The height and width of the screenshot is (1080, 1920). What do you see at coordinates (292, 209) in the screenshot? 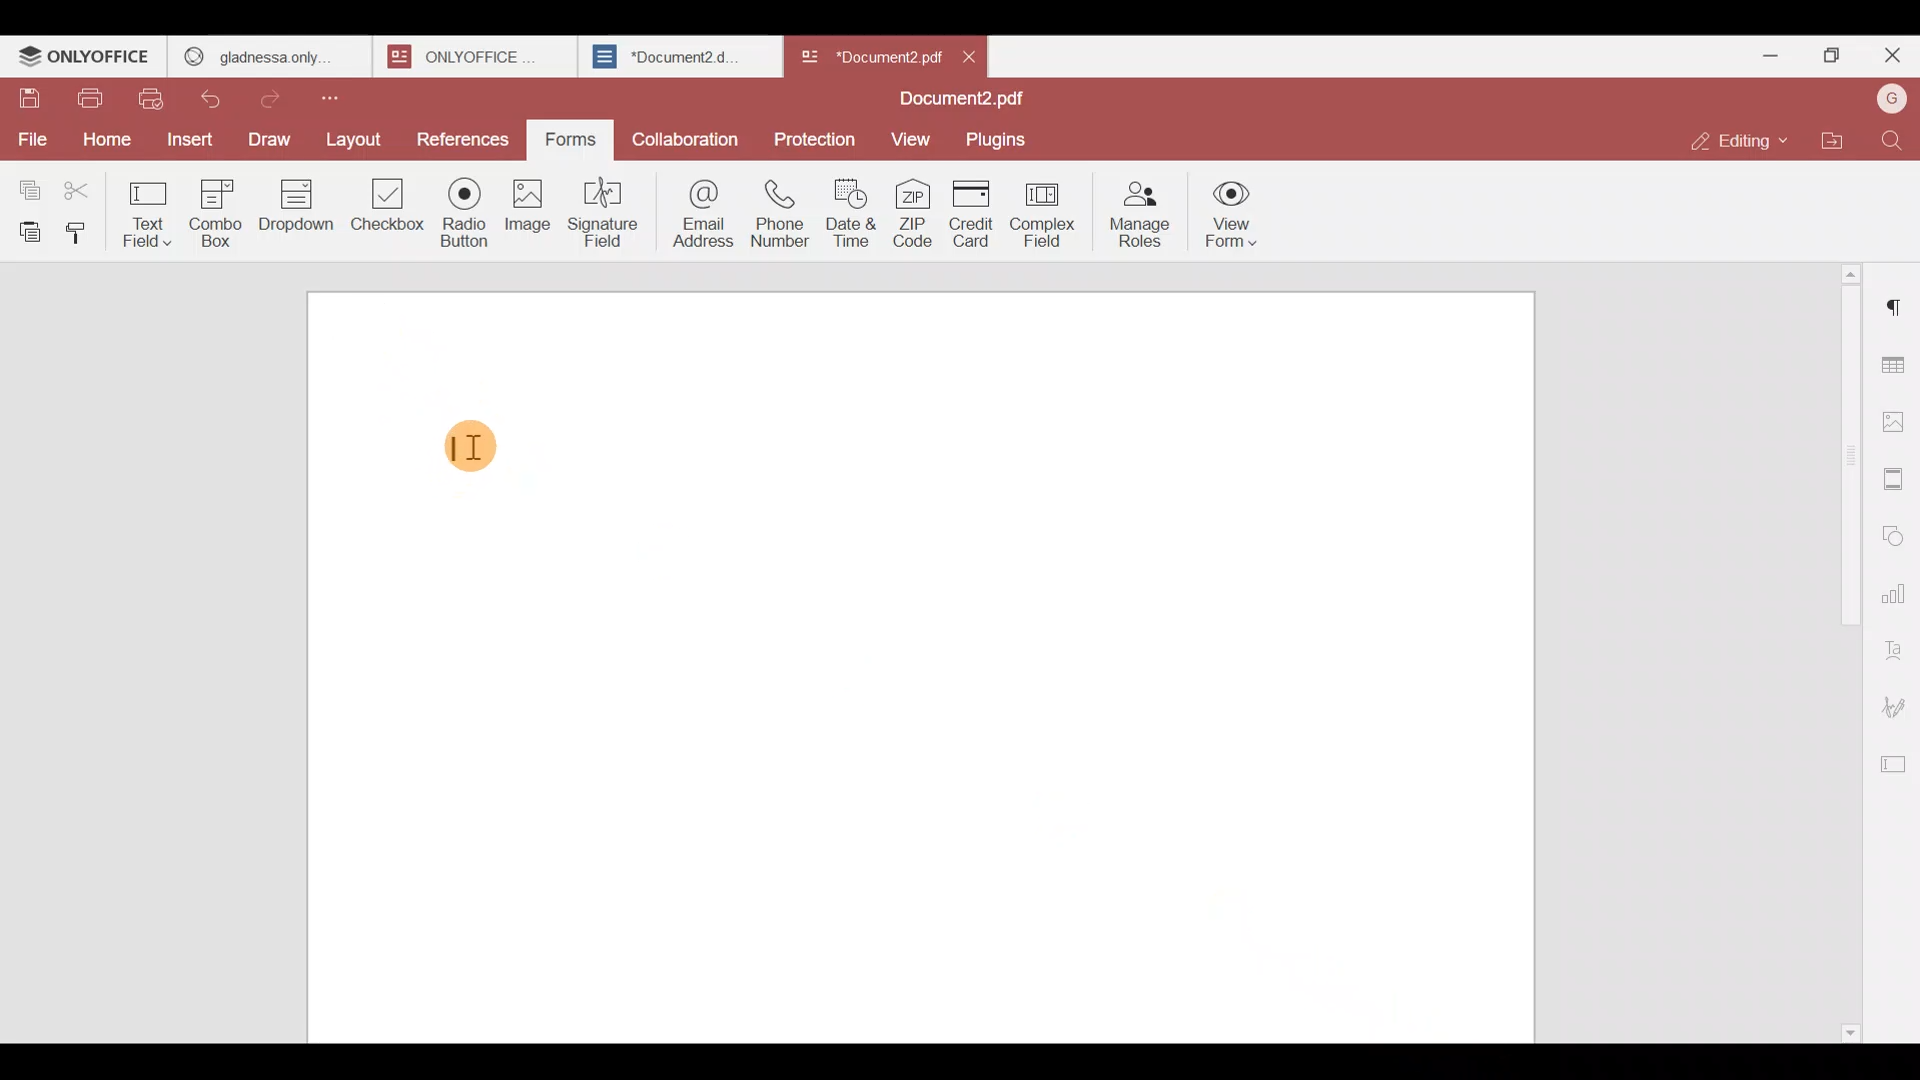
I see `Dropdown` at bounding box center [292, 209].